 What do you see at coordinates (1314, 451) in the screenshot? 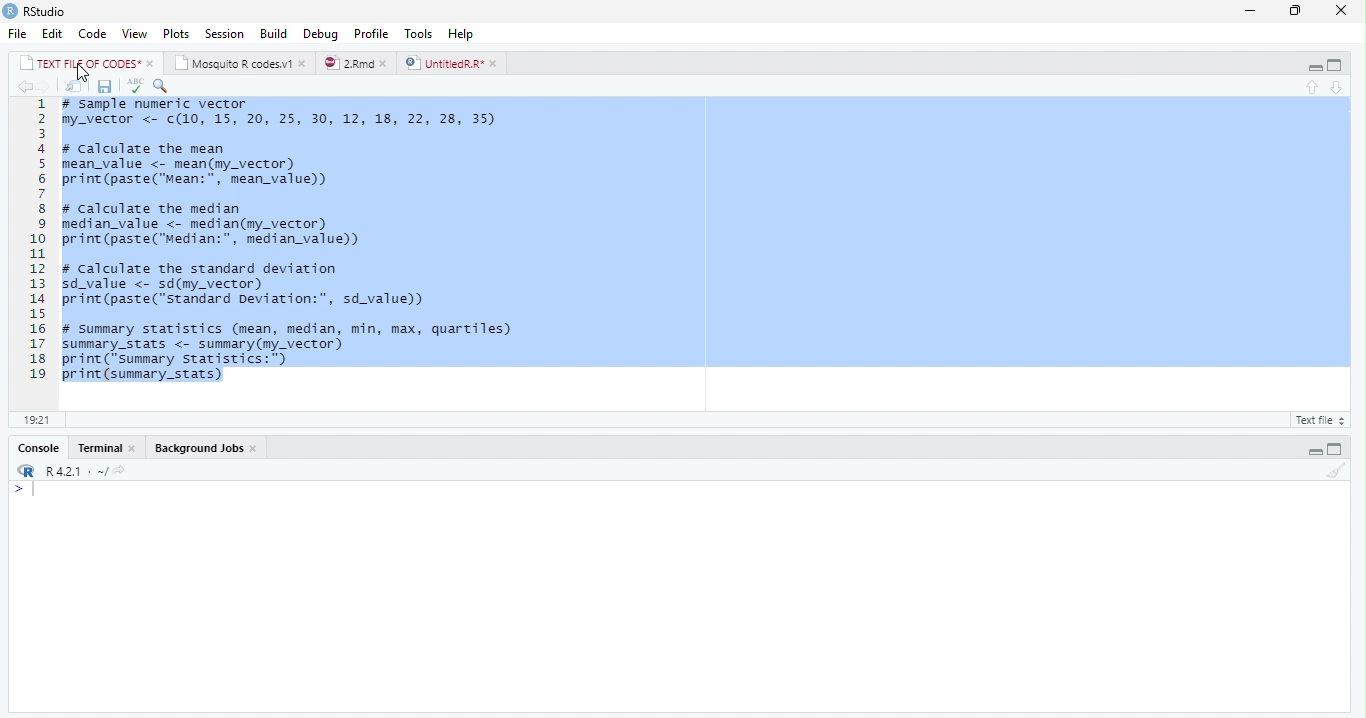
I see `minimize` at bounding box center [1314, 451].